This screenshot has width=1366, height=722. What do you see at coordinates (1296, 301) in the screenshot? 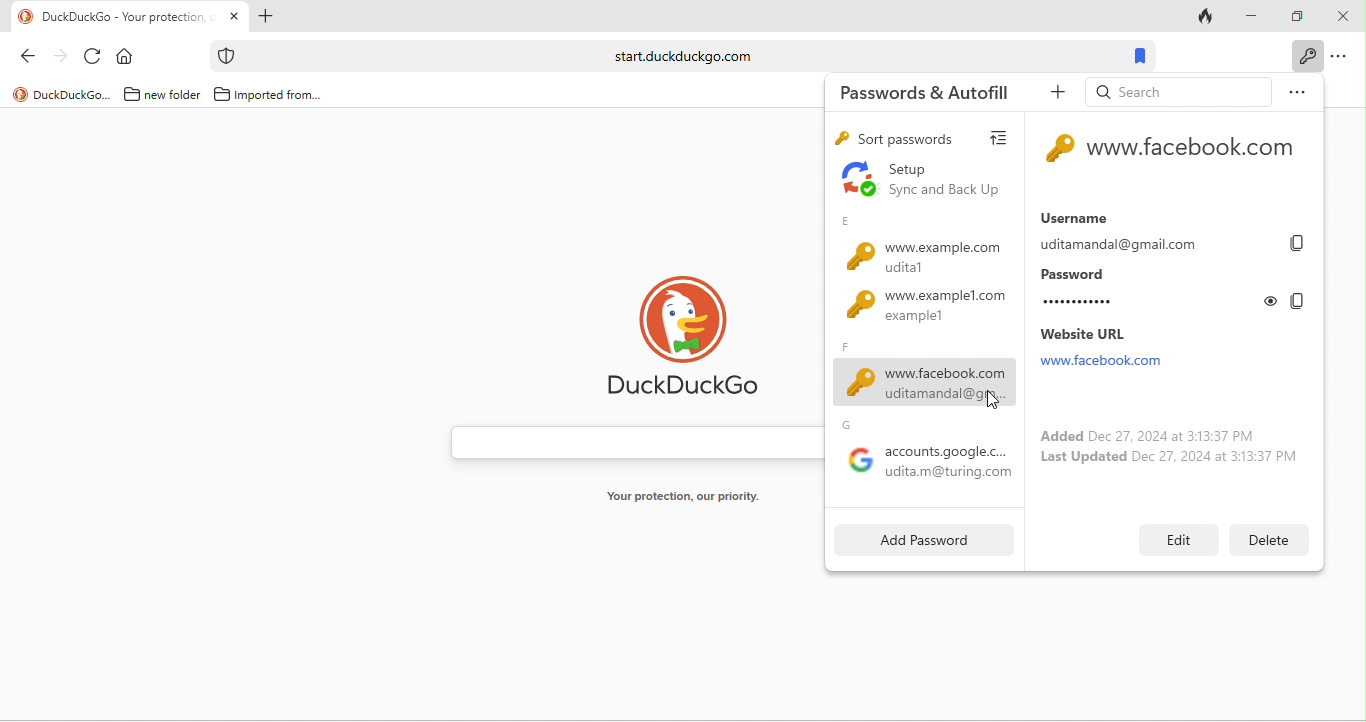
I see `copy` at bounding box center [1296, 301].